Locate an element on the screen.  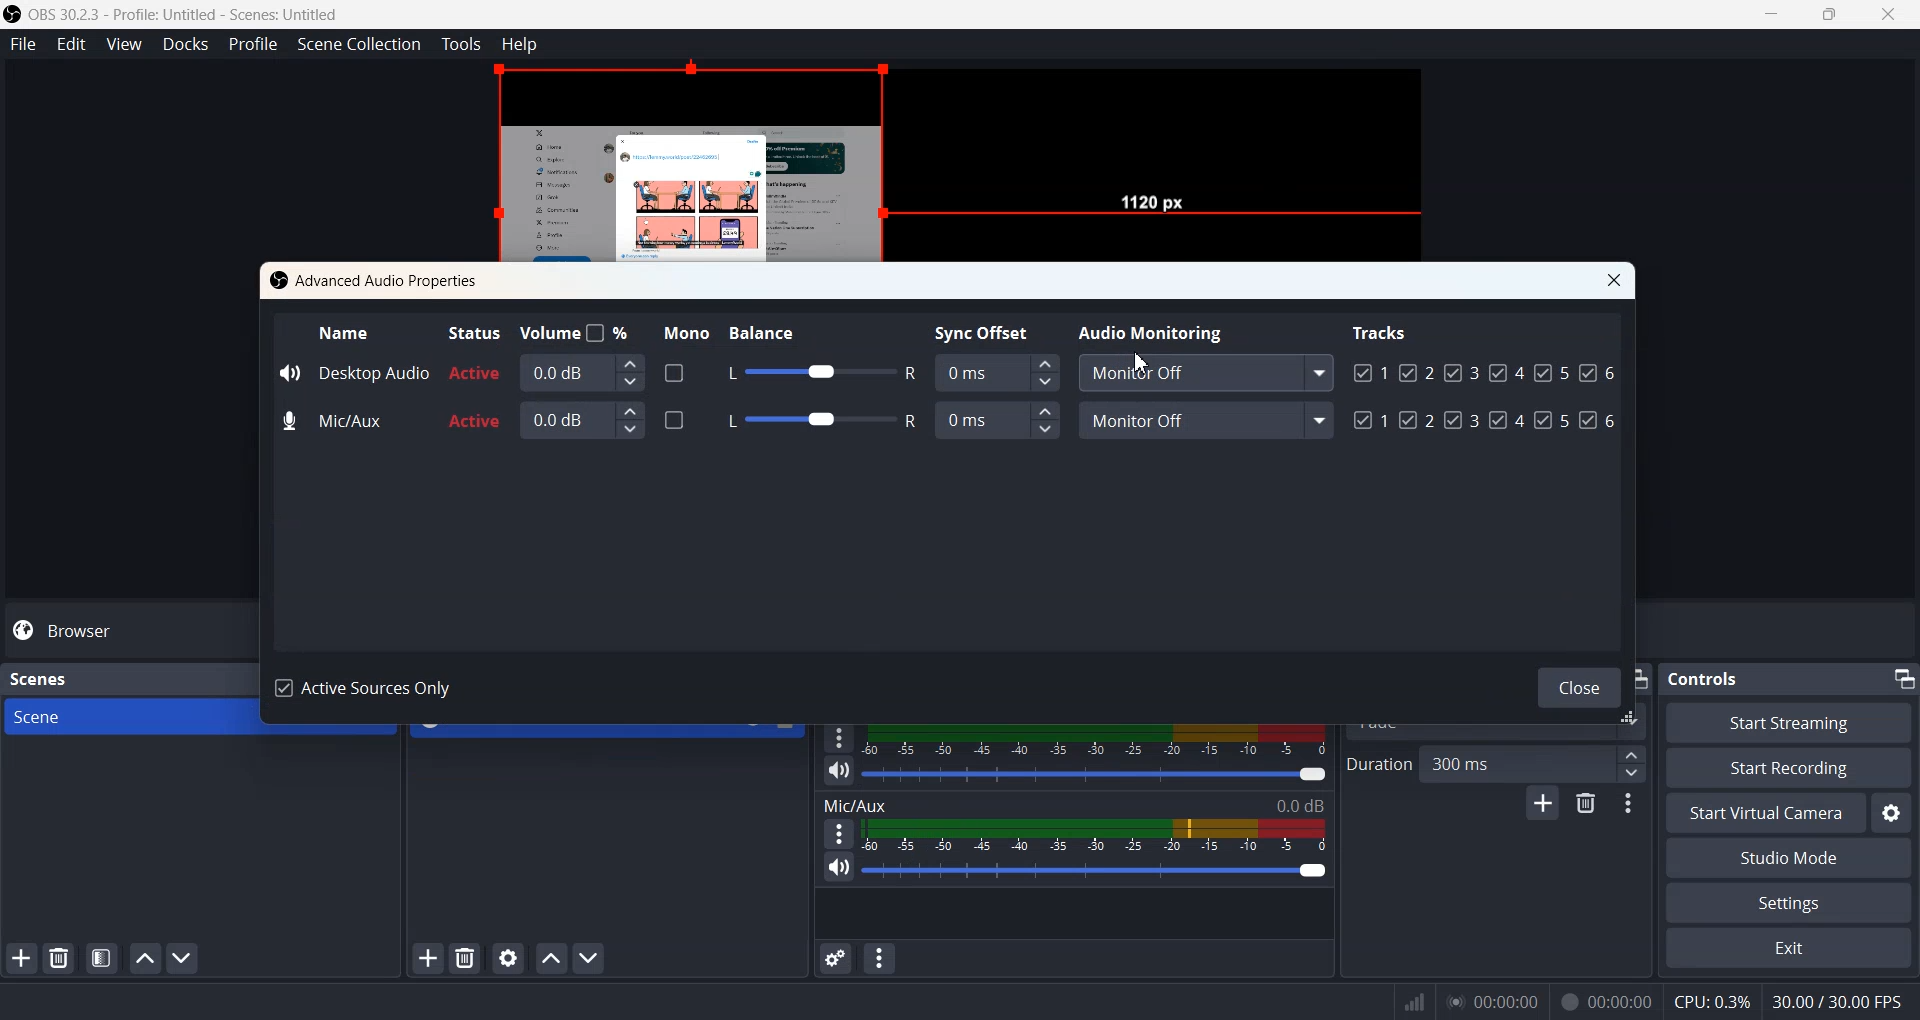
Sync Offset is located at coordinates (988, 330).